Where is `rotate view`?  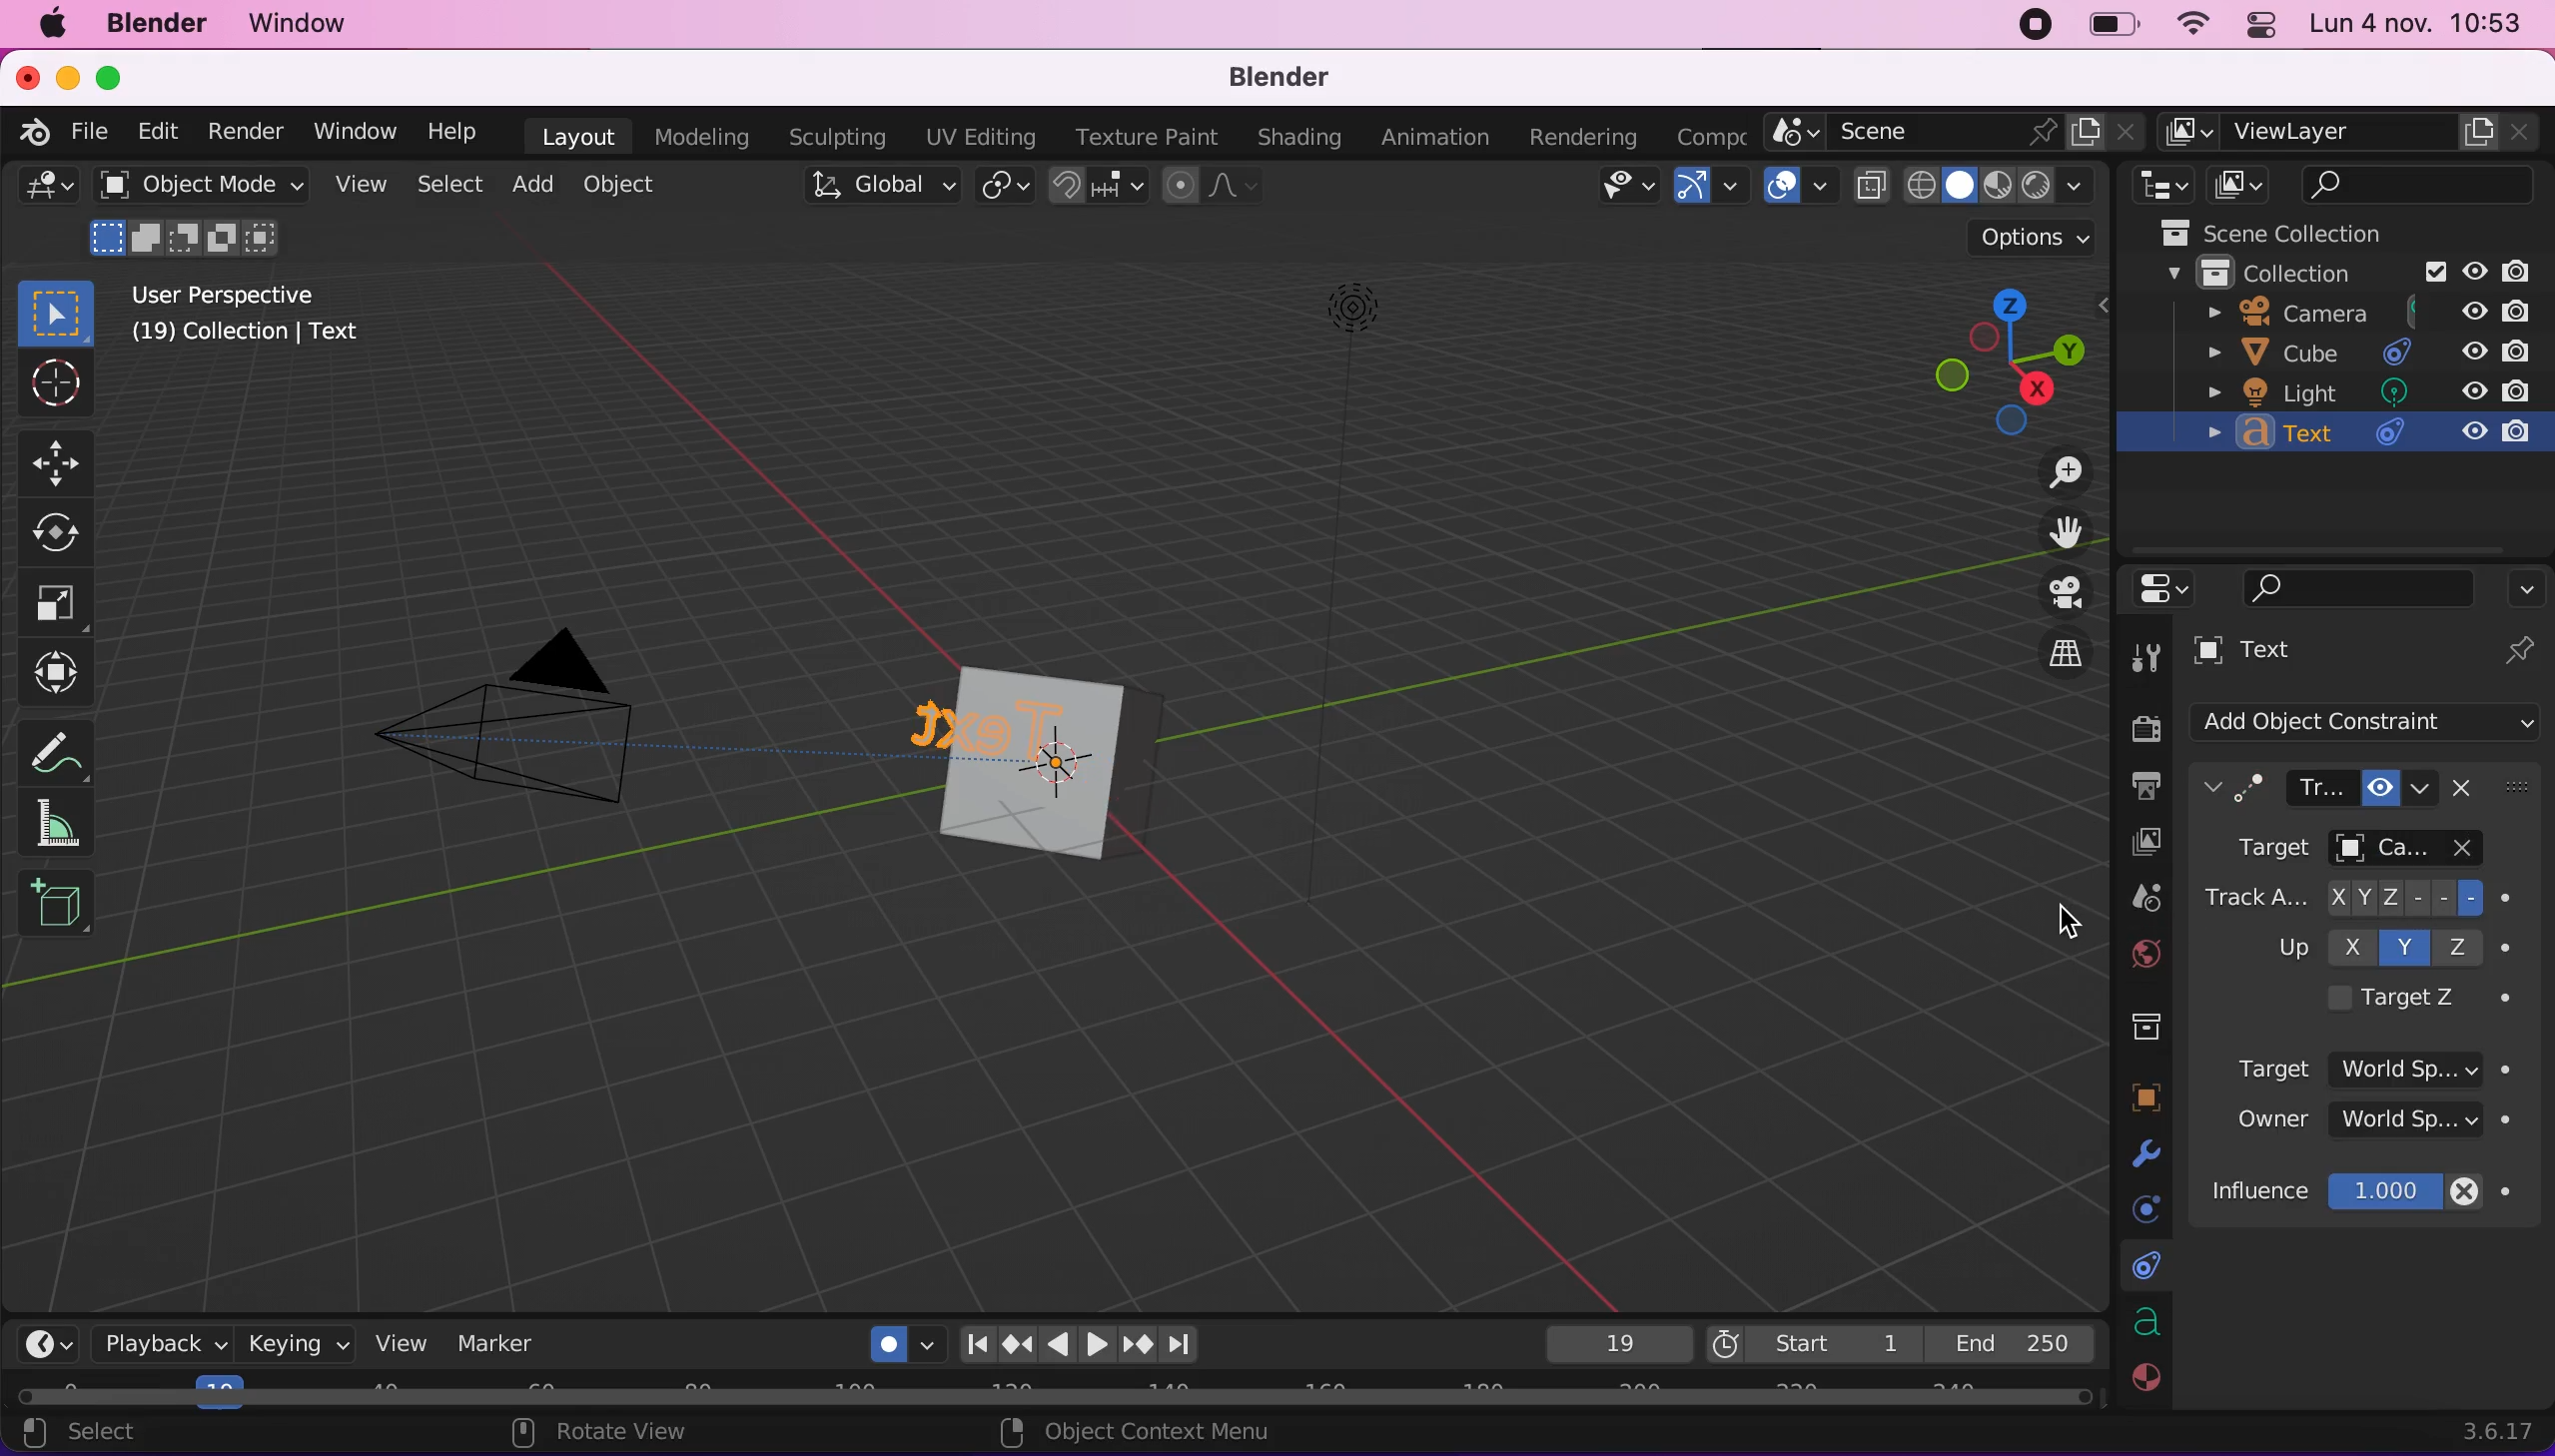 rotate view is located at coordinates (663, 1436).